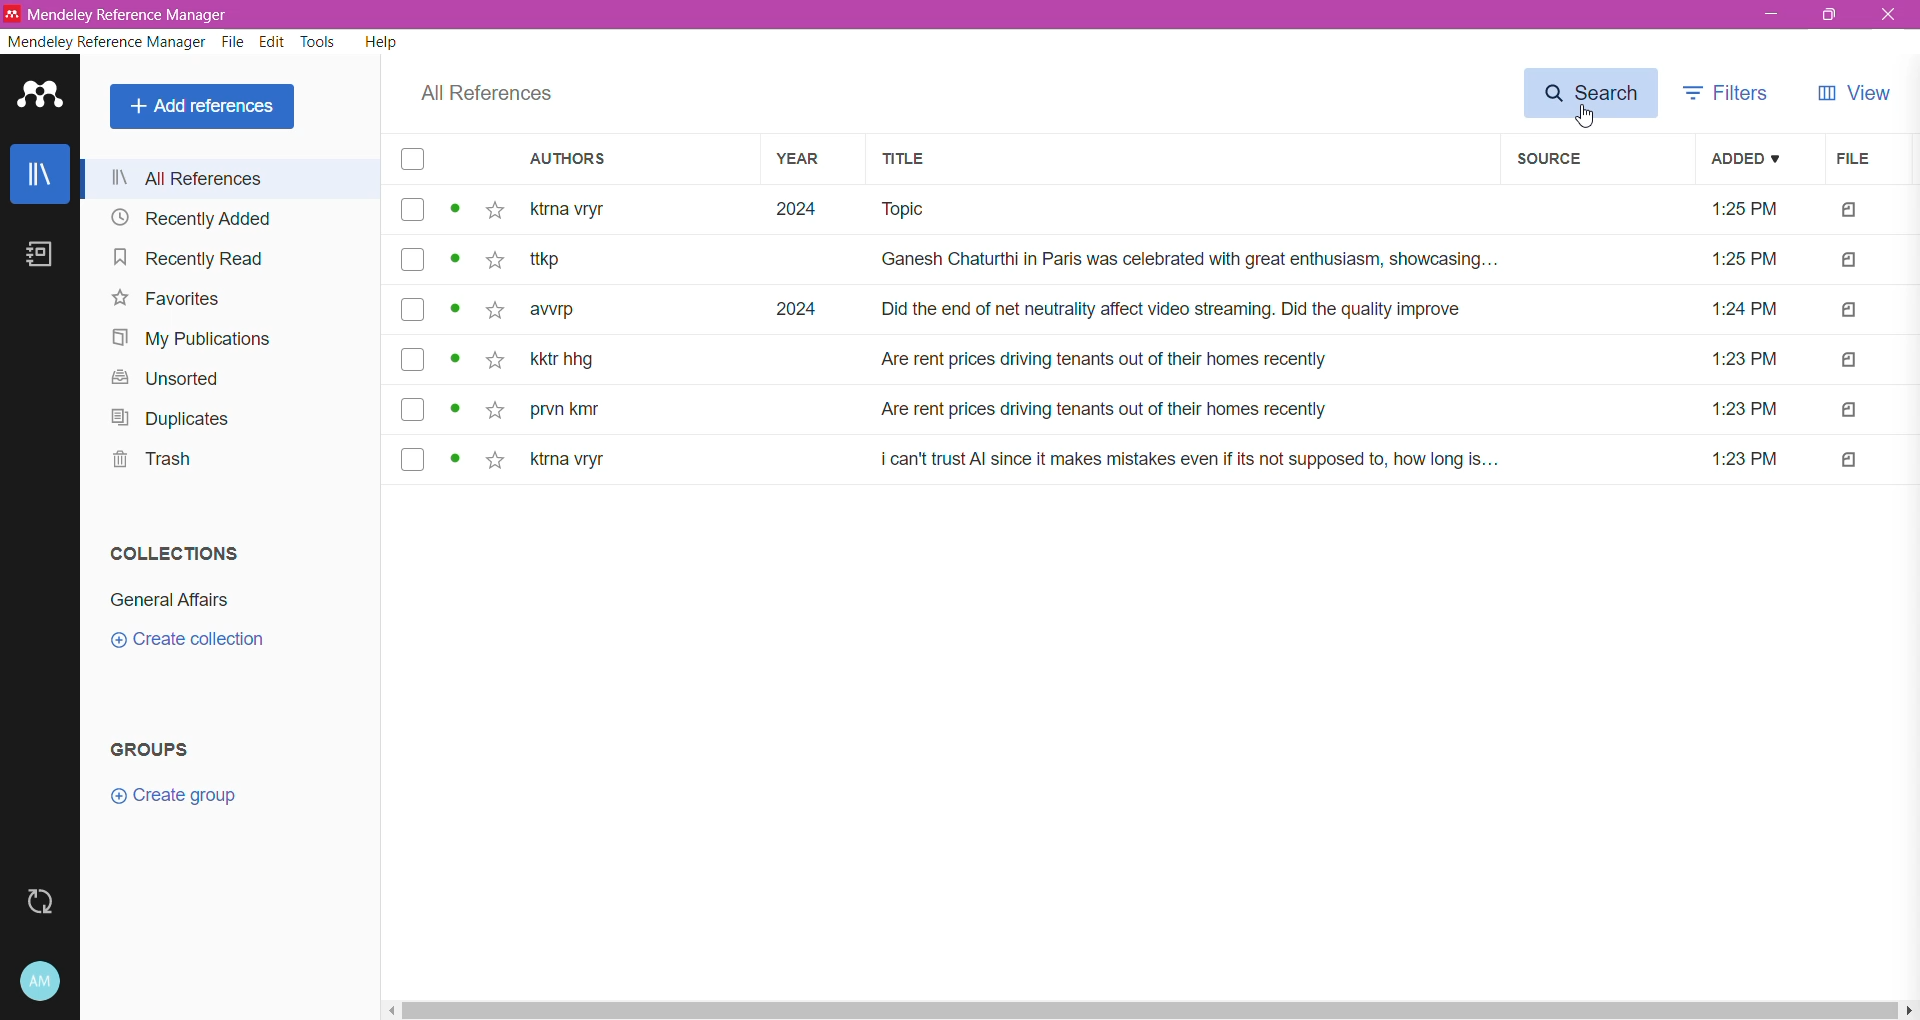 The height and width of the screenshot is (1020, 1920). I want to click on Title, so click(1181, 161).